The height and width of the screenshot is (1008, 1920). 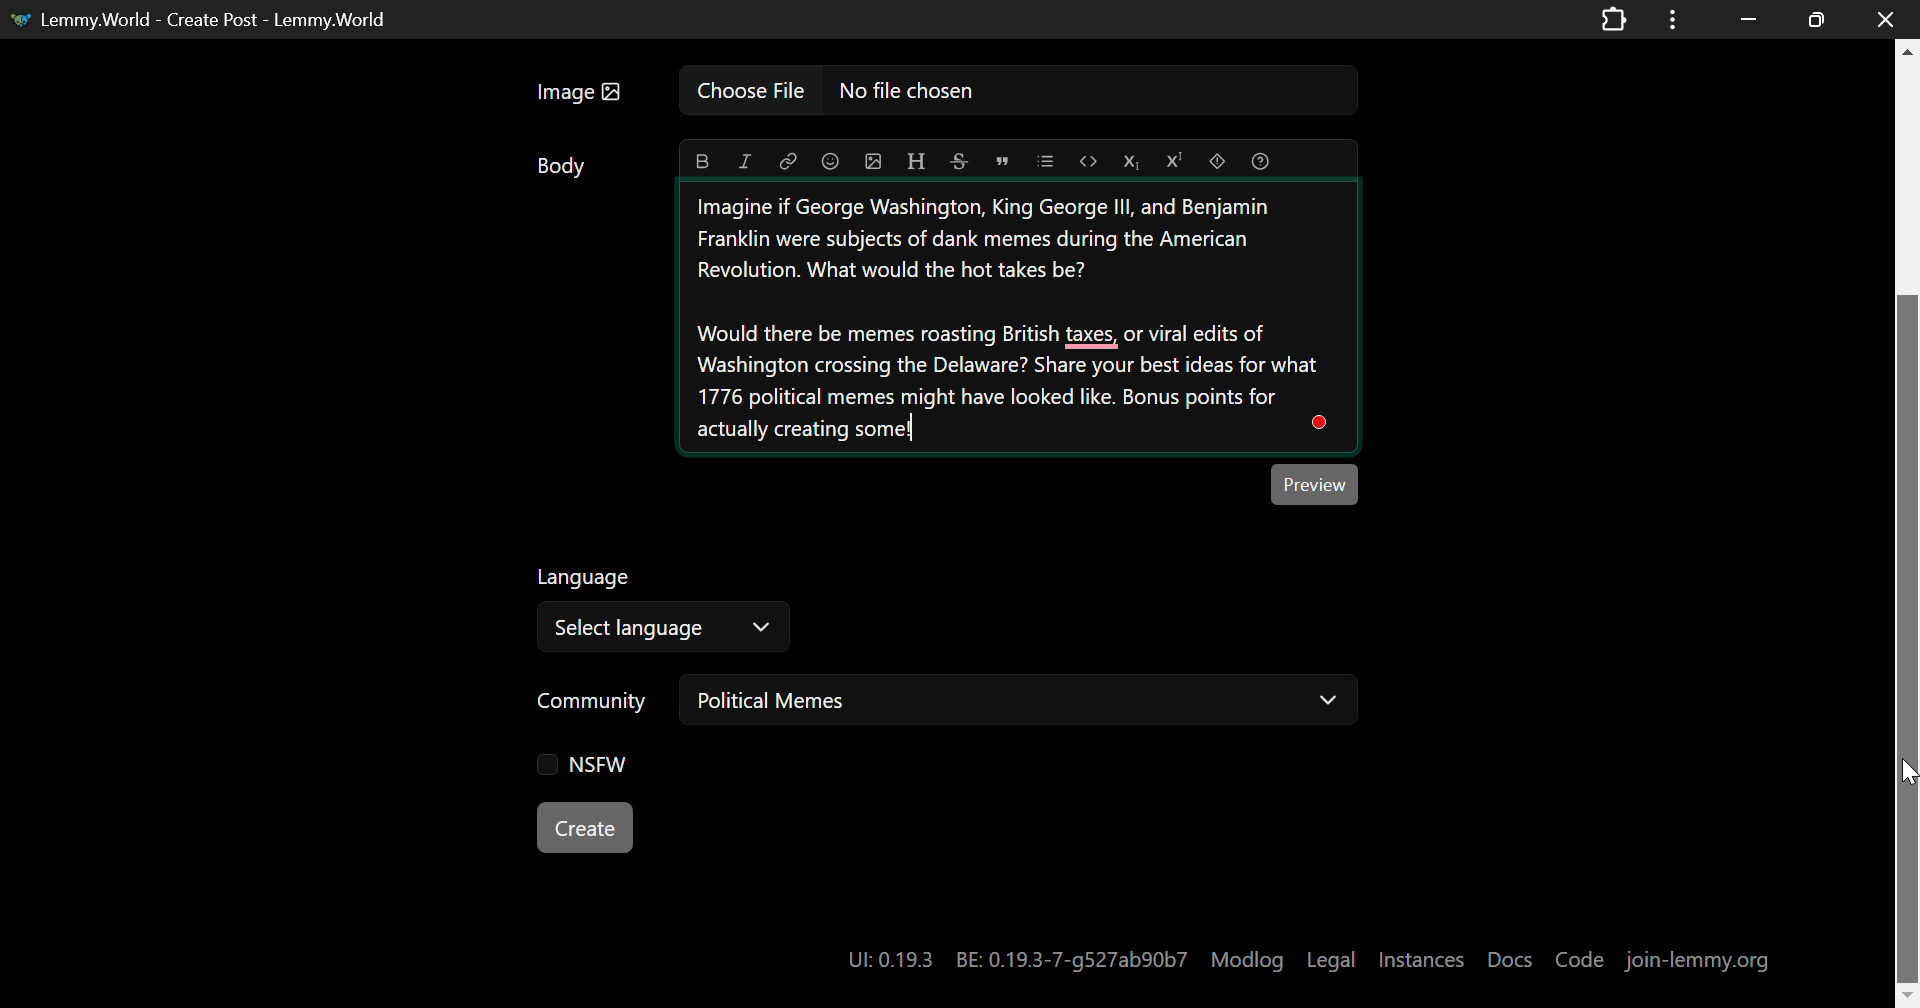 I want to click on UI:: 0.19.3 BE: 0.19.3-7-g527ab90b7, so click(x=1010, y=962).